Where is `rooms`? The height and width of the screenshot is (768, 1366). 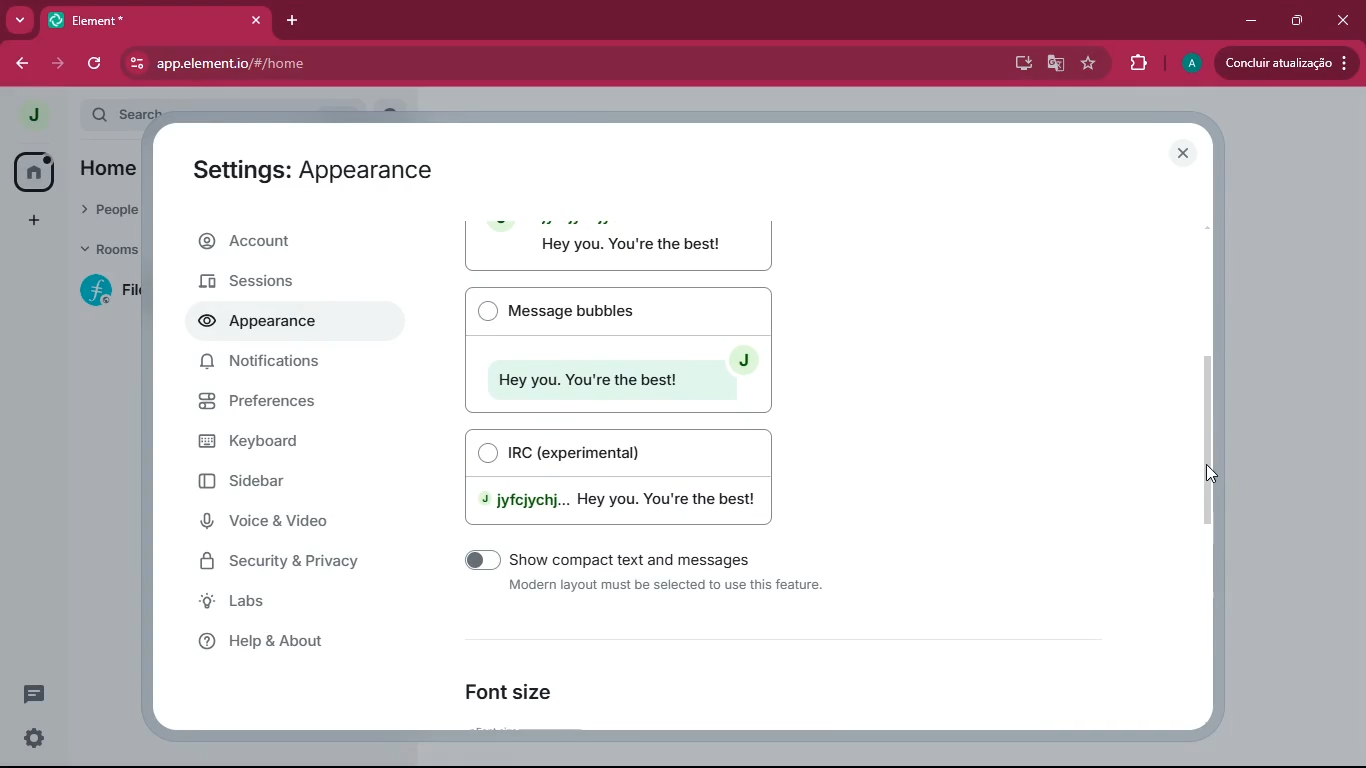 rooms is located at coordinates (106, 248).